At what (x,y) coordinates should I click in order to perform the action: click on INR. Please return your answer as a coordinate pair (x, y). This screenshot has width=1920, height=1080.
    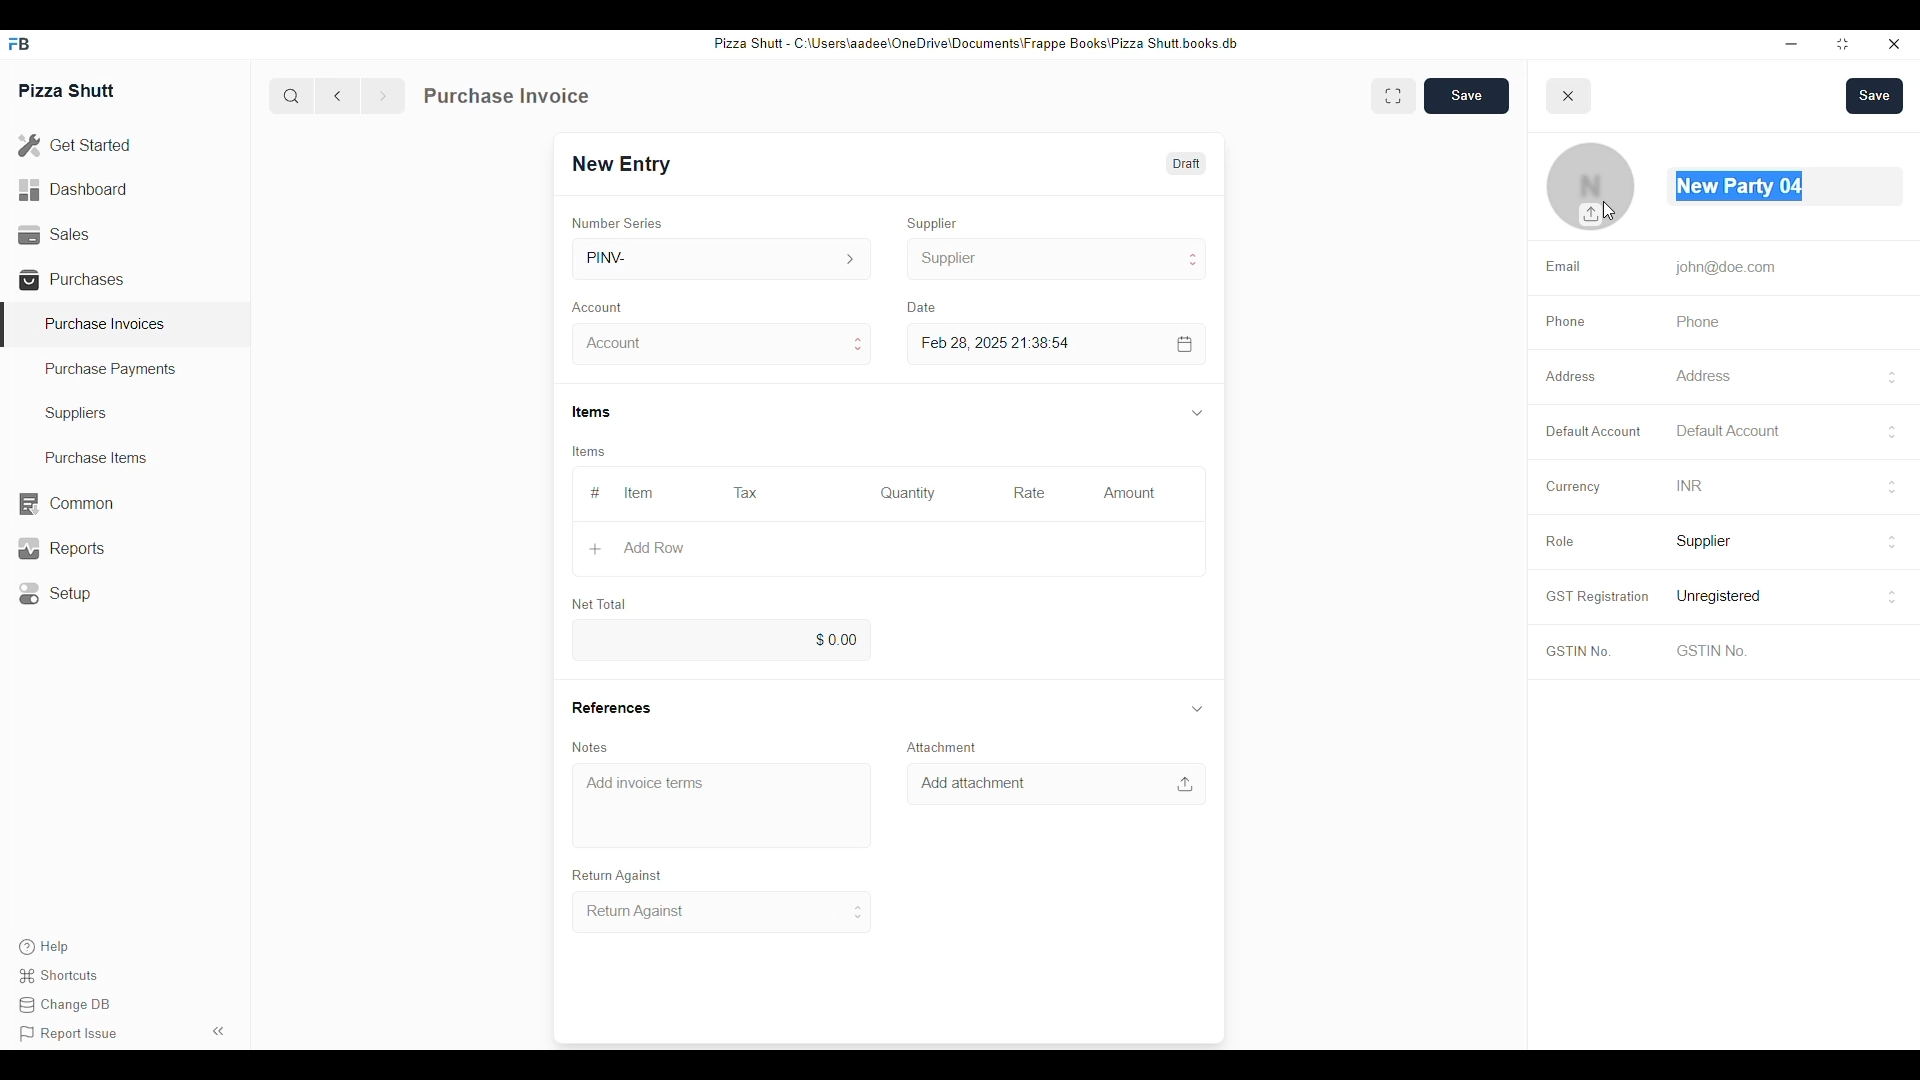
    Looking at the image, I should click on (1687, 484).